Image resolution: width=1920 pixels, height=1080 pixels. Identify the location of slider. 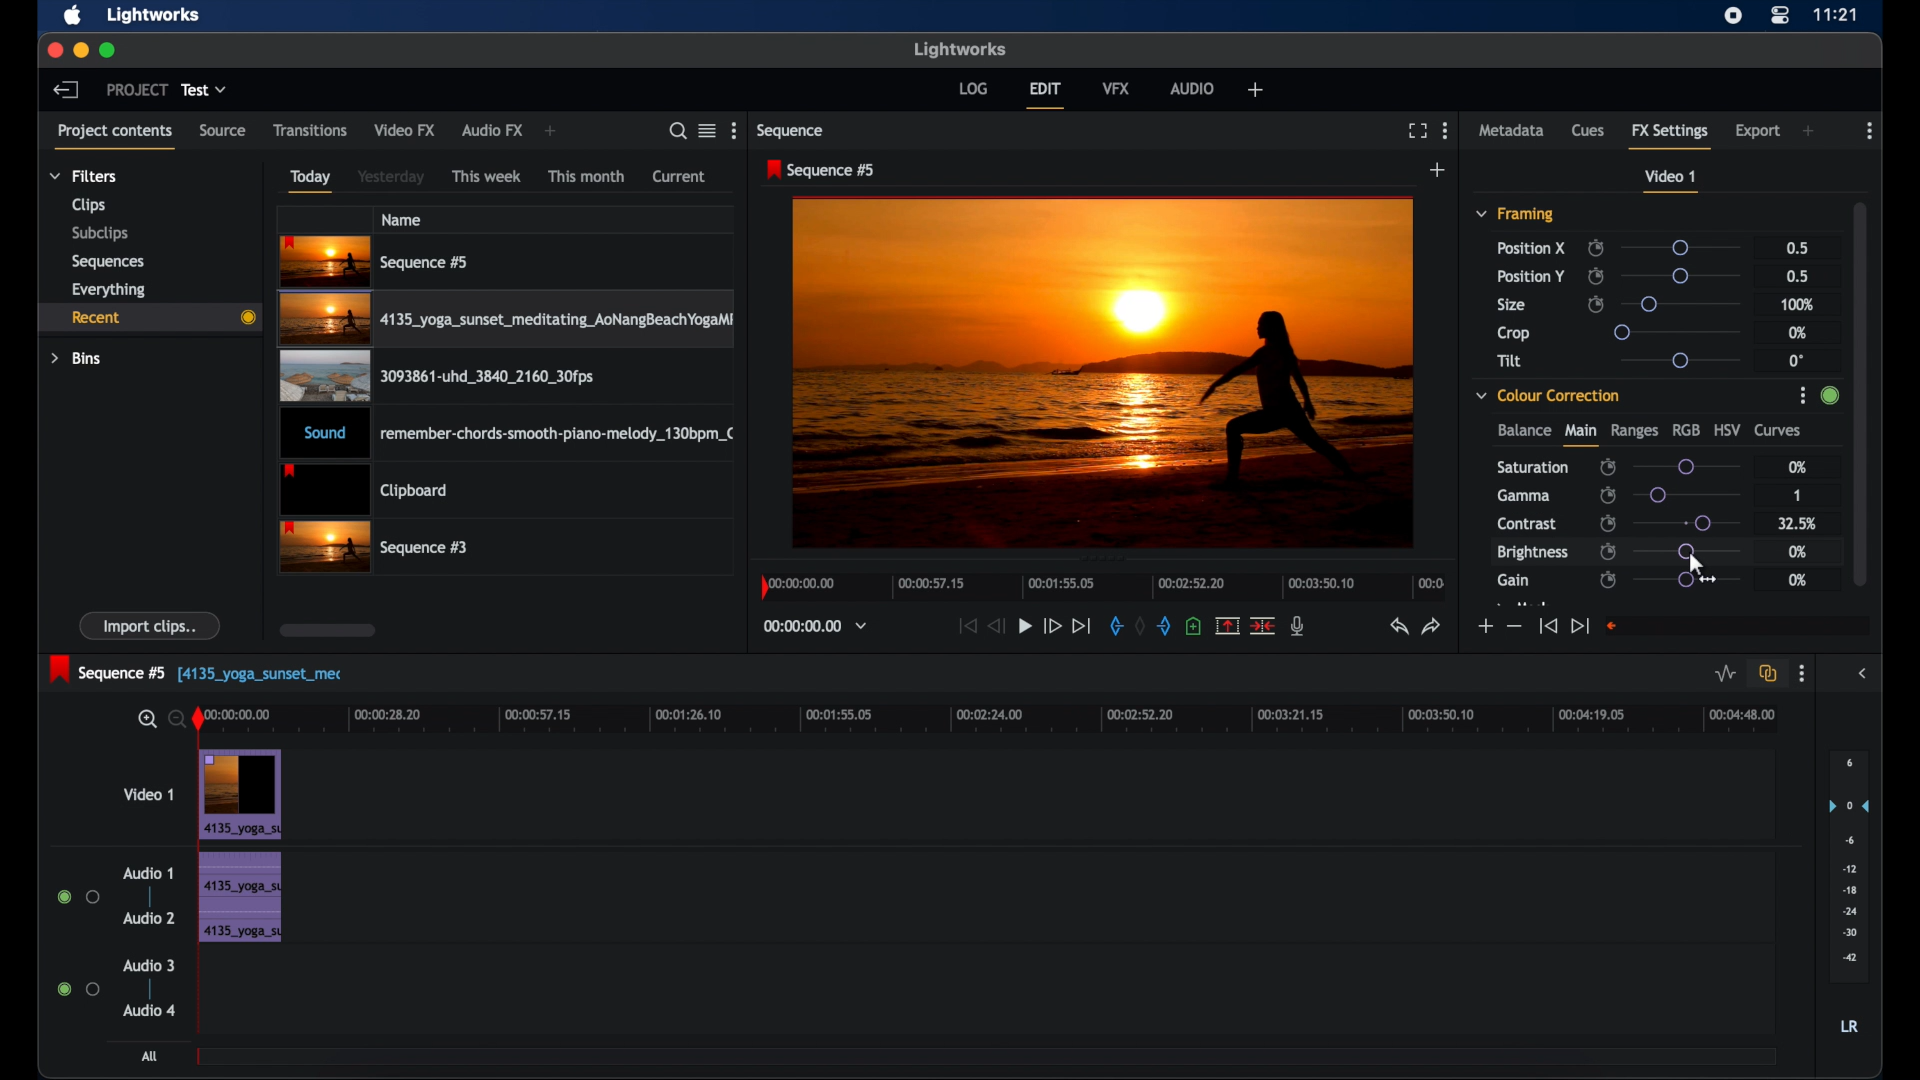
(1678, 360).